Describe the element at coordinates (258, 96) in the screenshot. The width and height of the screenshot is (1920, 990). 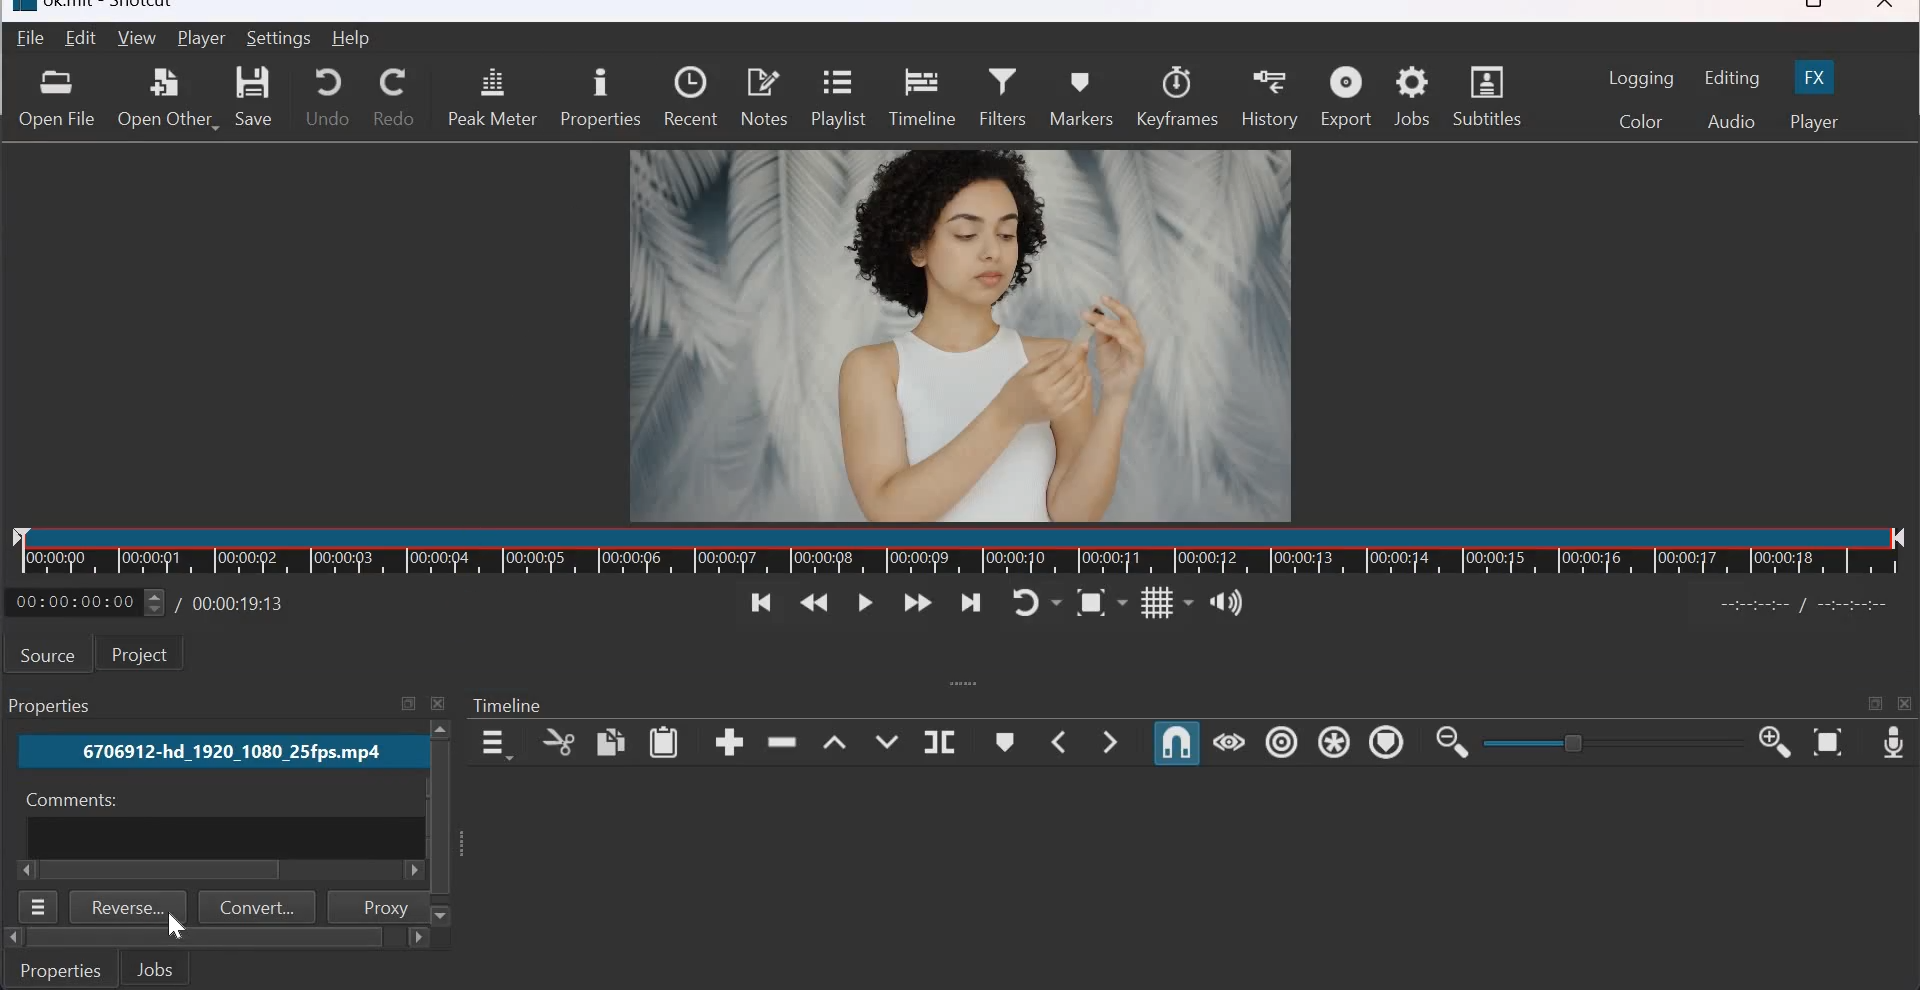
I see `Save` at that location.